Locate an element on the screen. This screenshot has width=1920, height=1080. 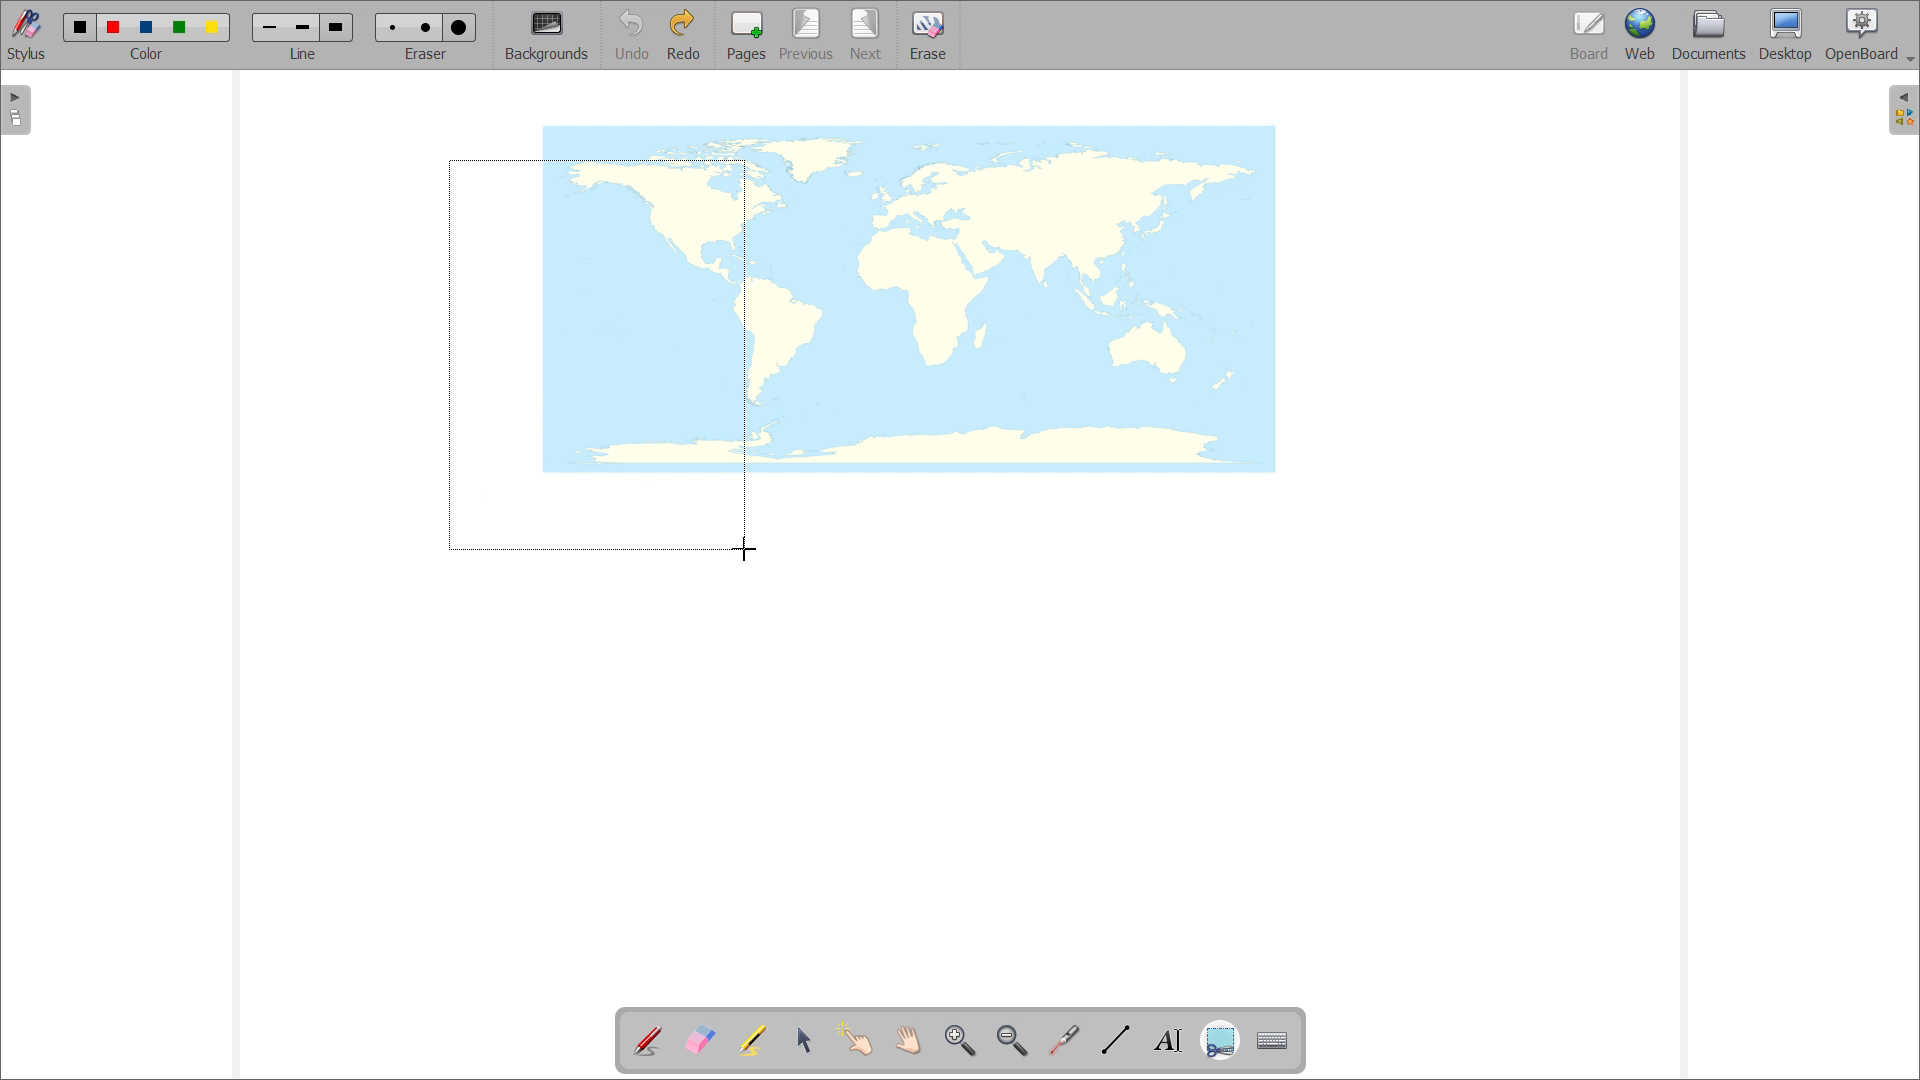
previous page is located at coordinates (806, 34).